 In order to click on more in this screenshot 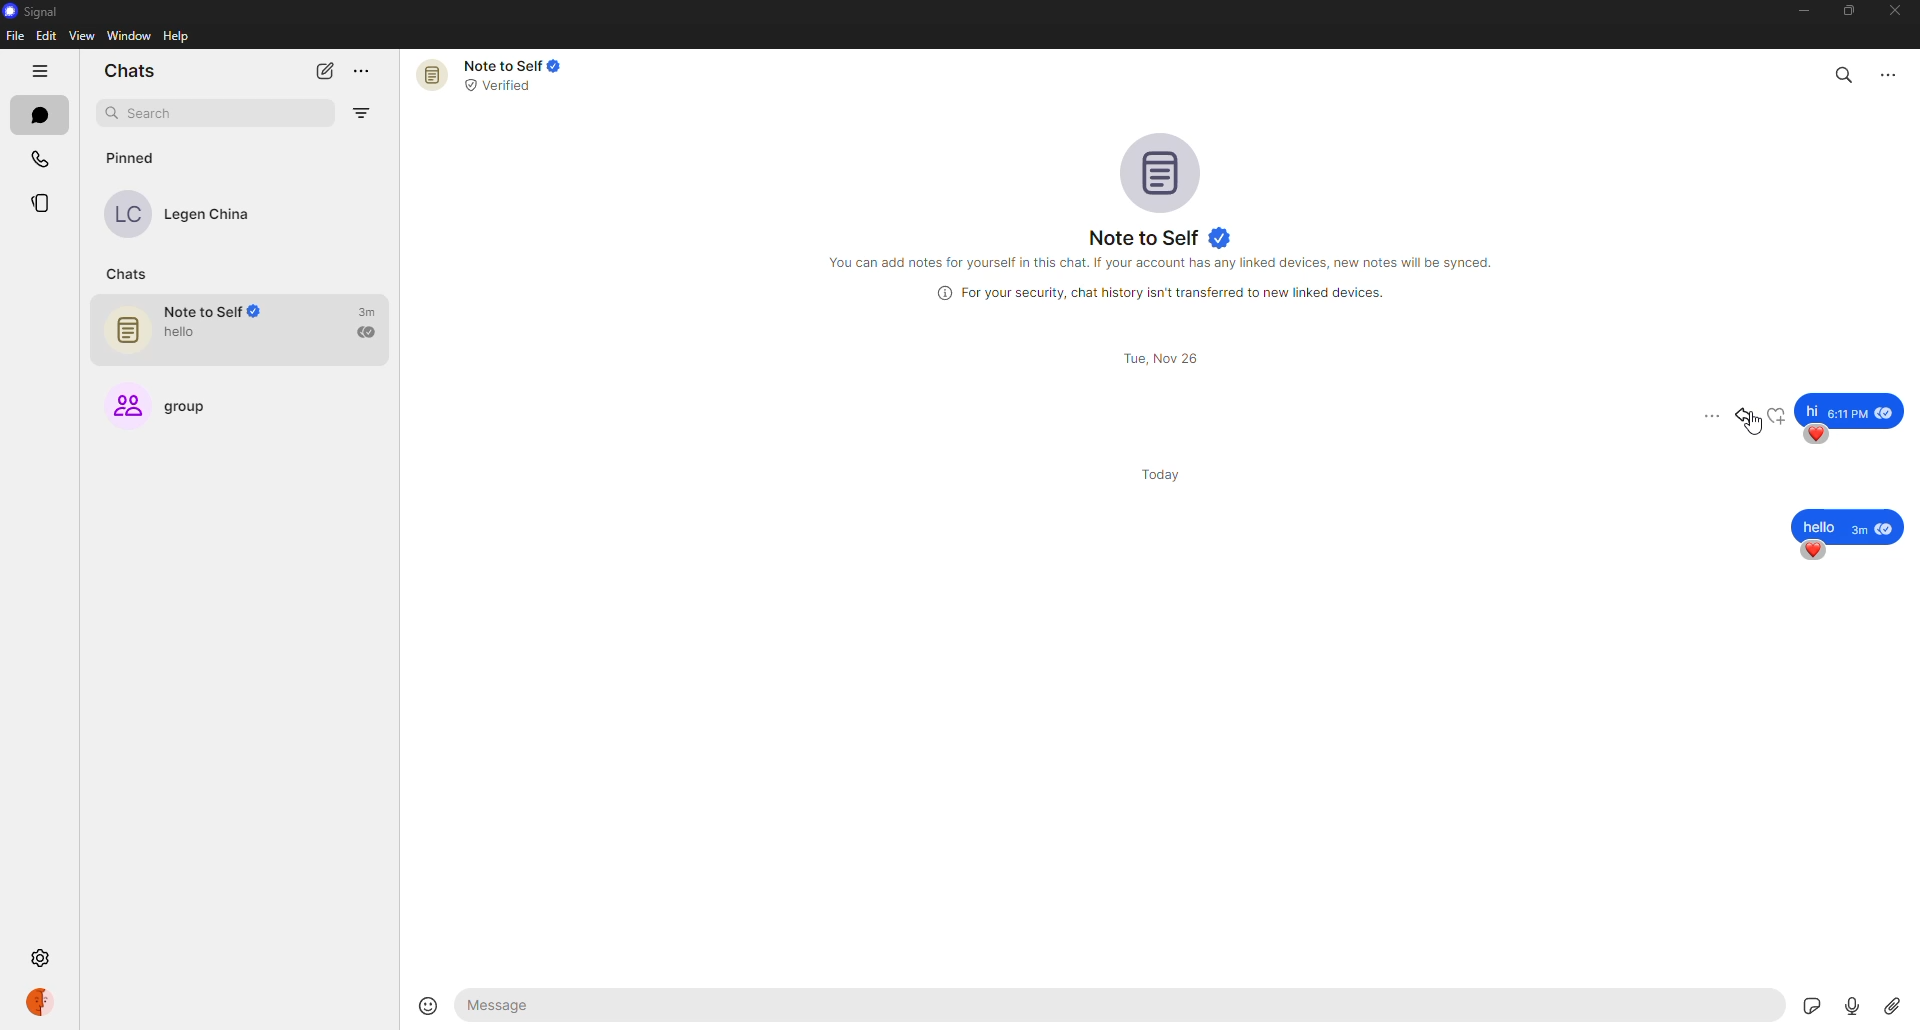, I will do `click(367, 70)`.